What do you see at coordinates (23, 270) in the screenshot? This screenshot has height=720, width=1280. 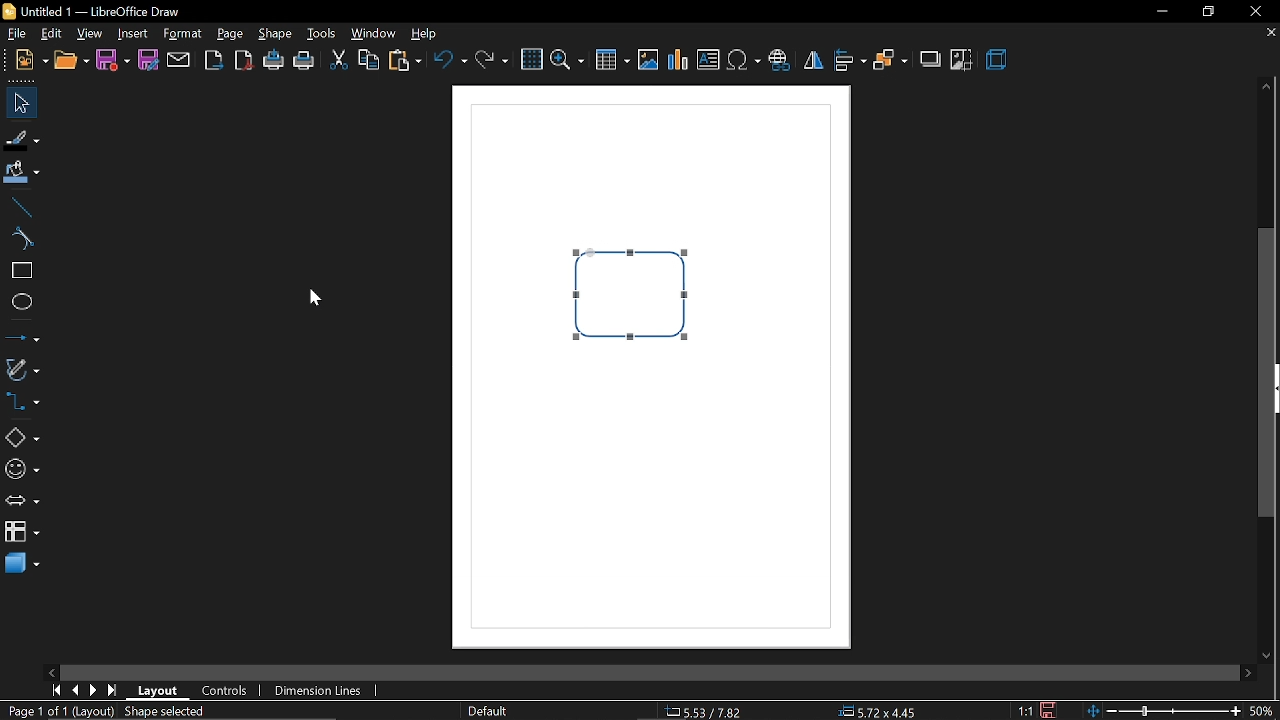 I see `rectangle` at bounding box center [23, 270].